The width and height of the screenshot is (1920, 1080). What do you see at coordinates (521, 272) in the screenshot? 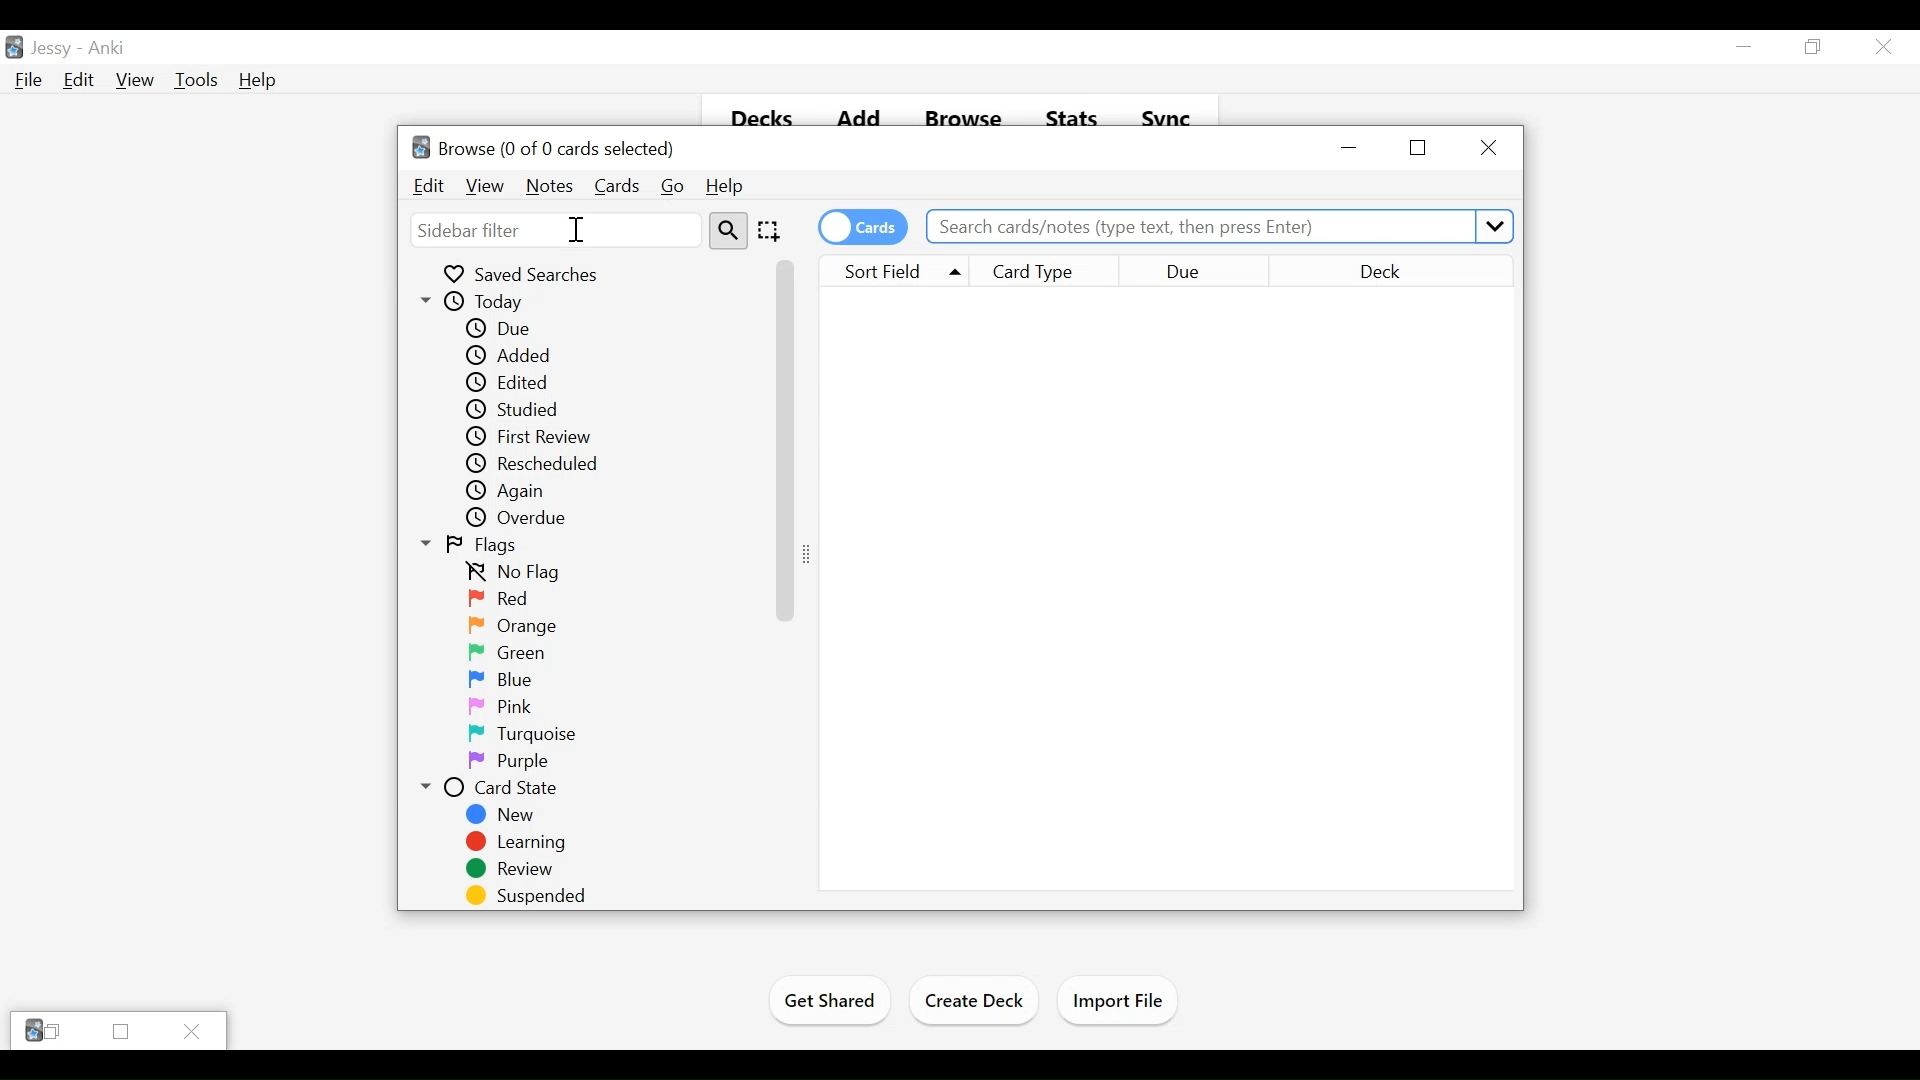
I see `Saved Searches` at bounding box center [521, 272].